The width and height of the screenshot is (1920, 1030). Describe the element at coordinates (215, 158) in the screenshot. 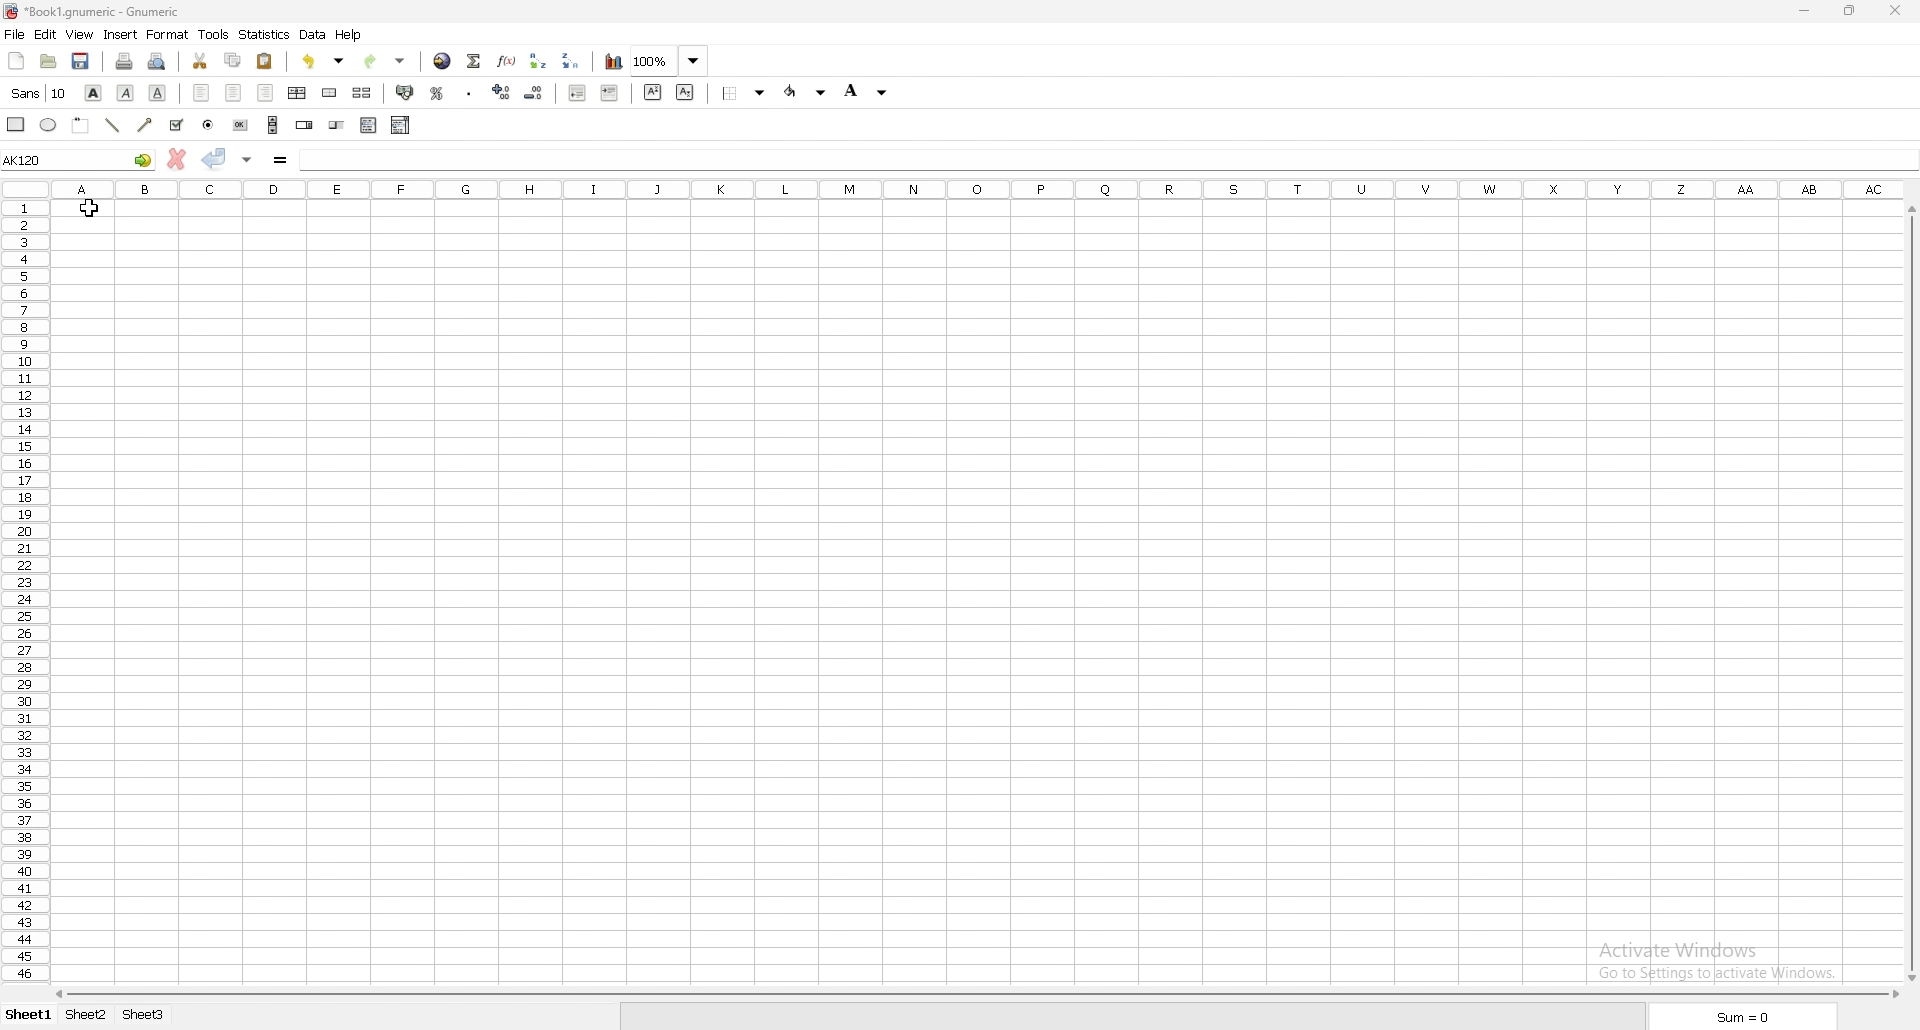

I see `accept changes` at that location.